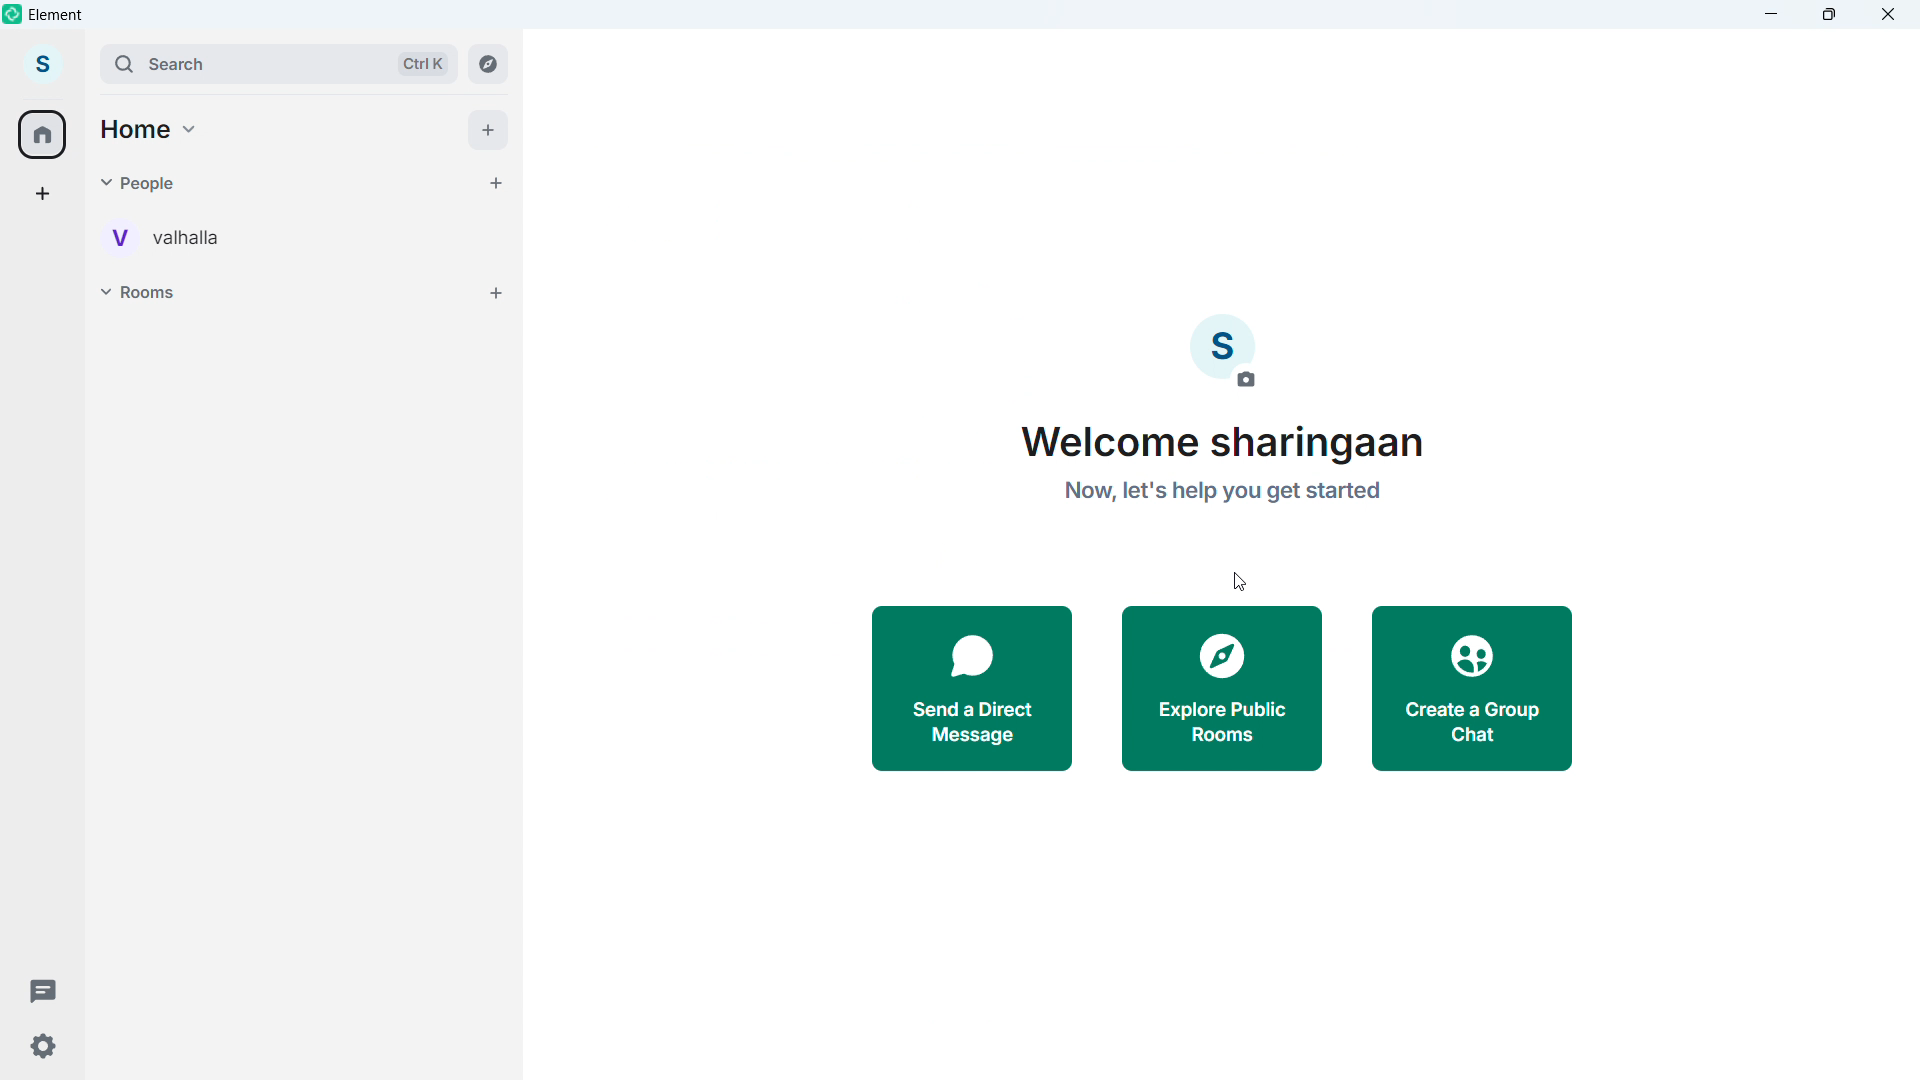 The image size is (1920, 1080). Describe the element at coordinates (148, 291) in the screenshot. I see `Rooms ` at that location.